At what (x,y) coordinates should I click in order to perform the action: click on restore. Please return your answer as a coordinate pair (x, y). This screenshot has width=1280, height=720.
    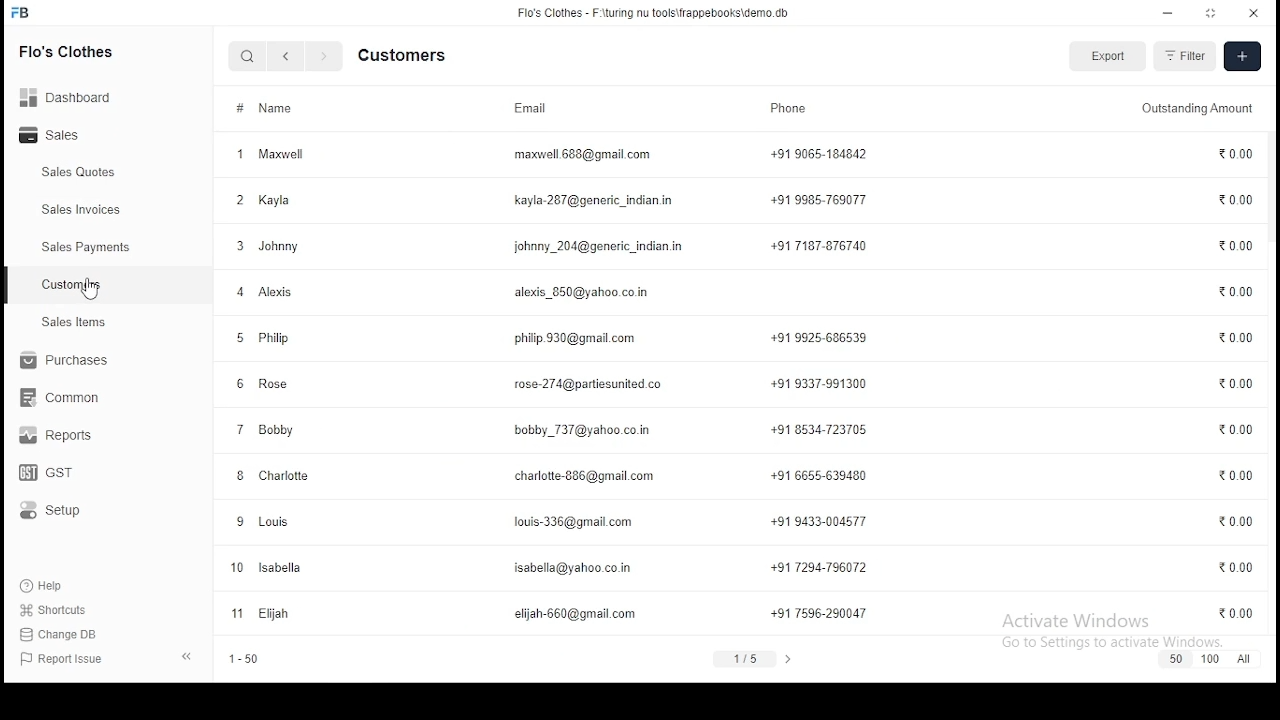
    Looking at the image, I should click on (1210, 13).